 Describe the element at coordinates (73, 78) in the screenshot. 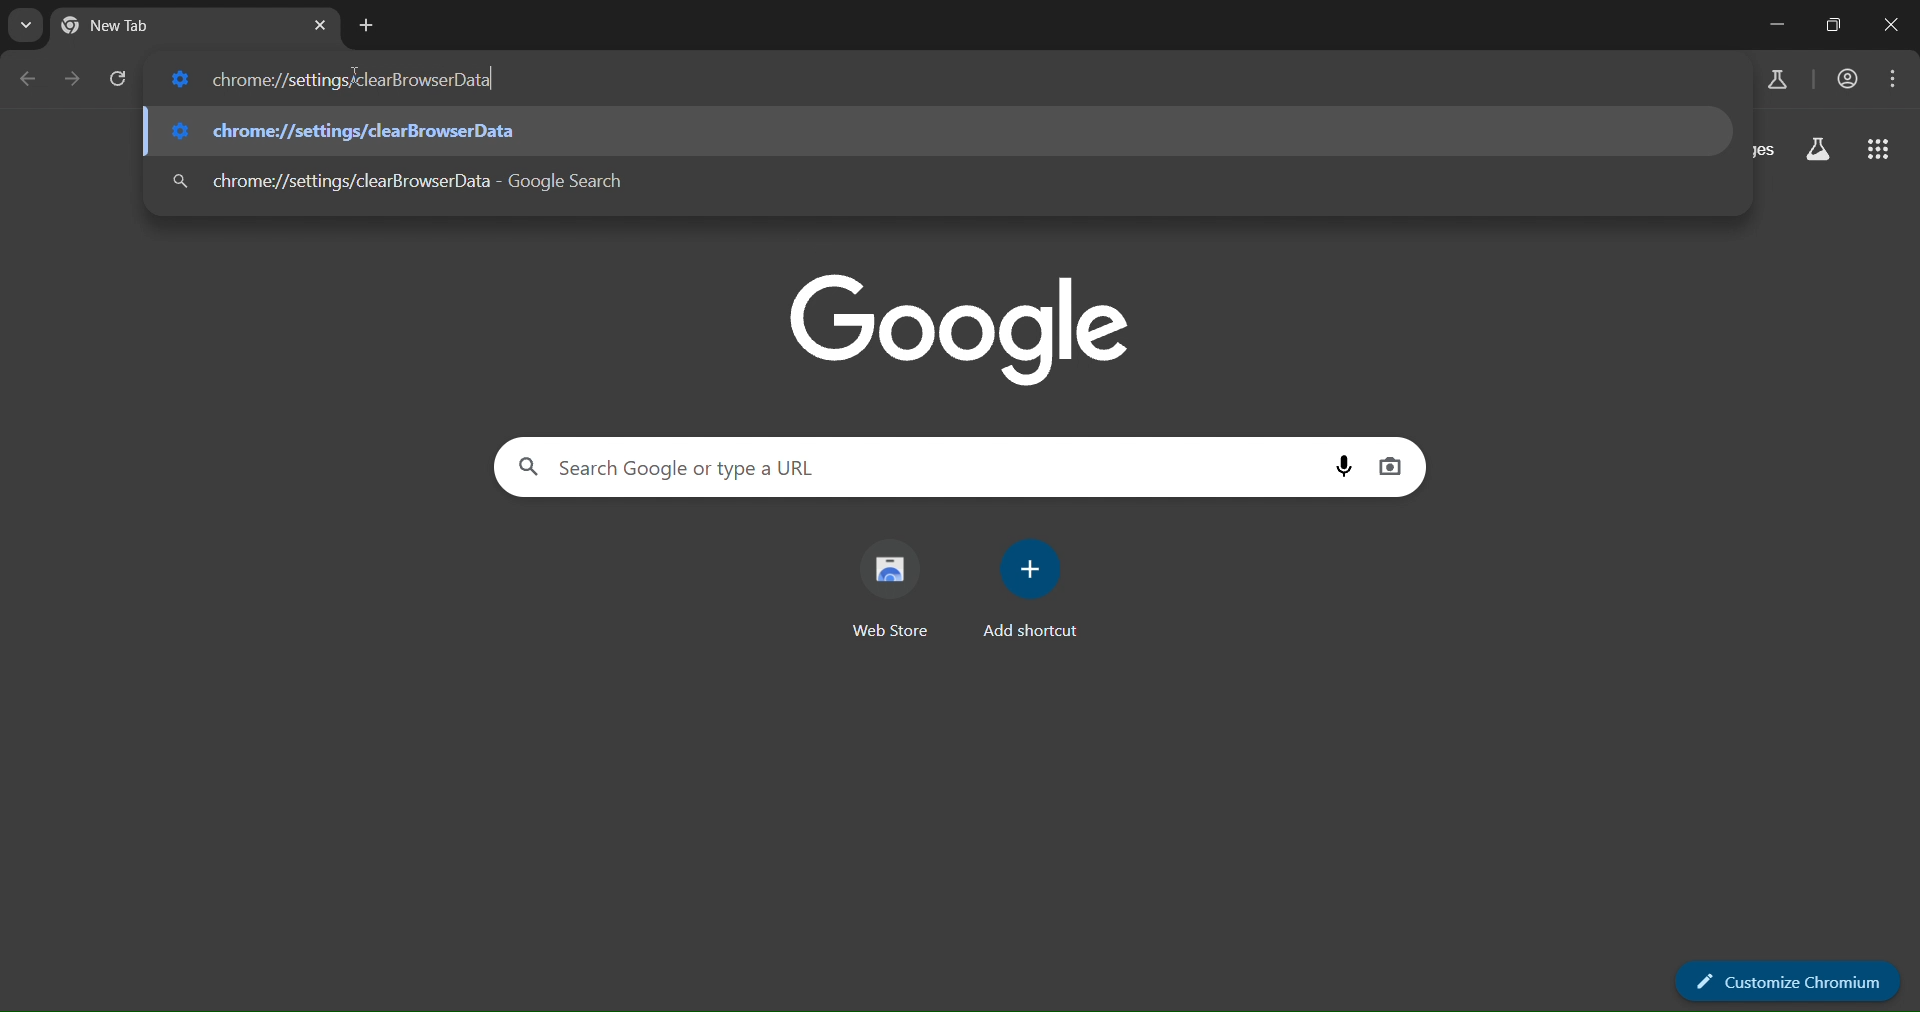

I see `go forward one page` at that location.